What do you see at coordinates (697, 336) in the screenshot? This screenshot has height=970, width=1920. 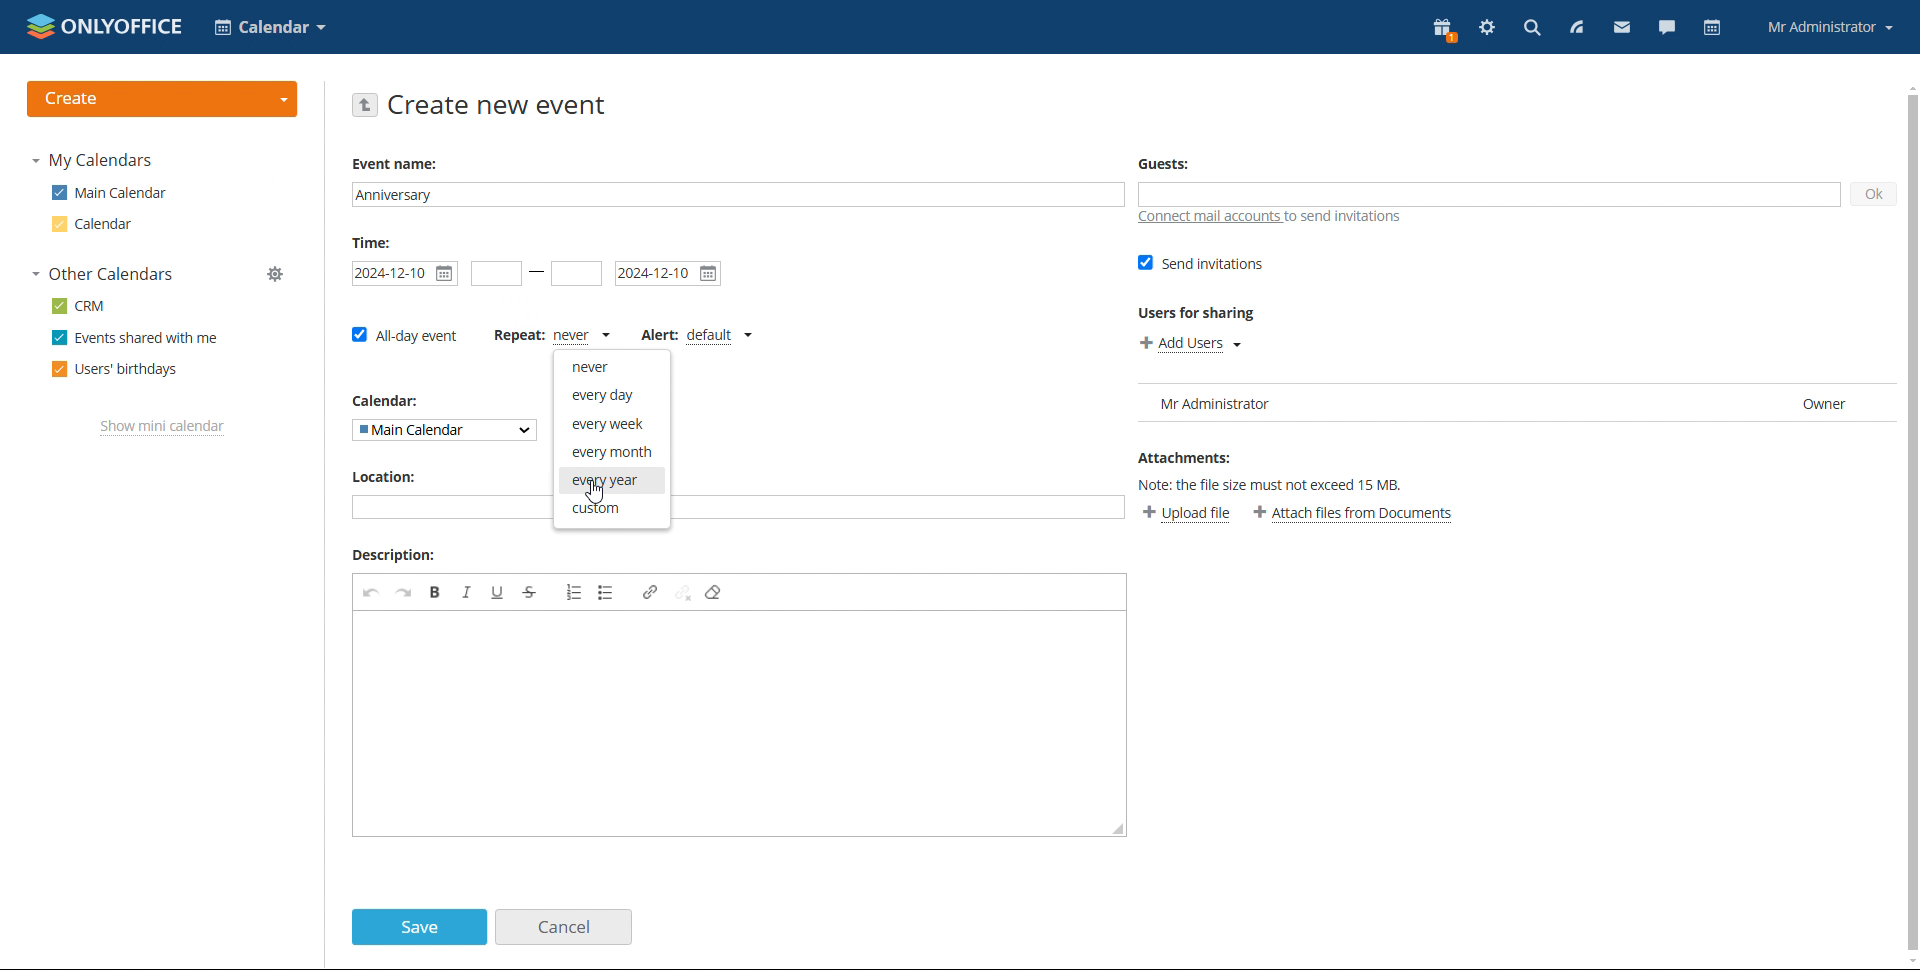 I see `set alert` at bounding box center [697, 336].